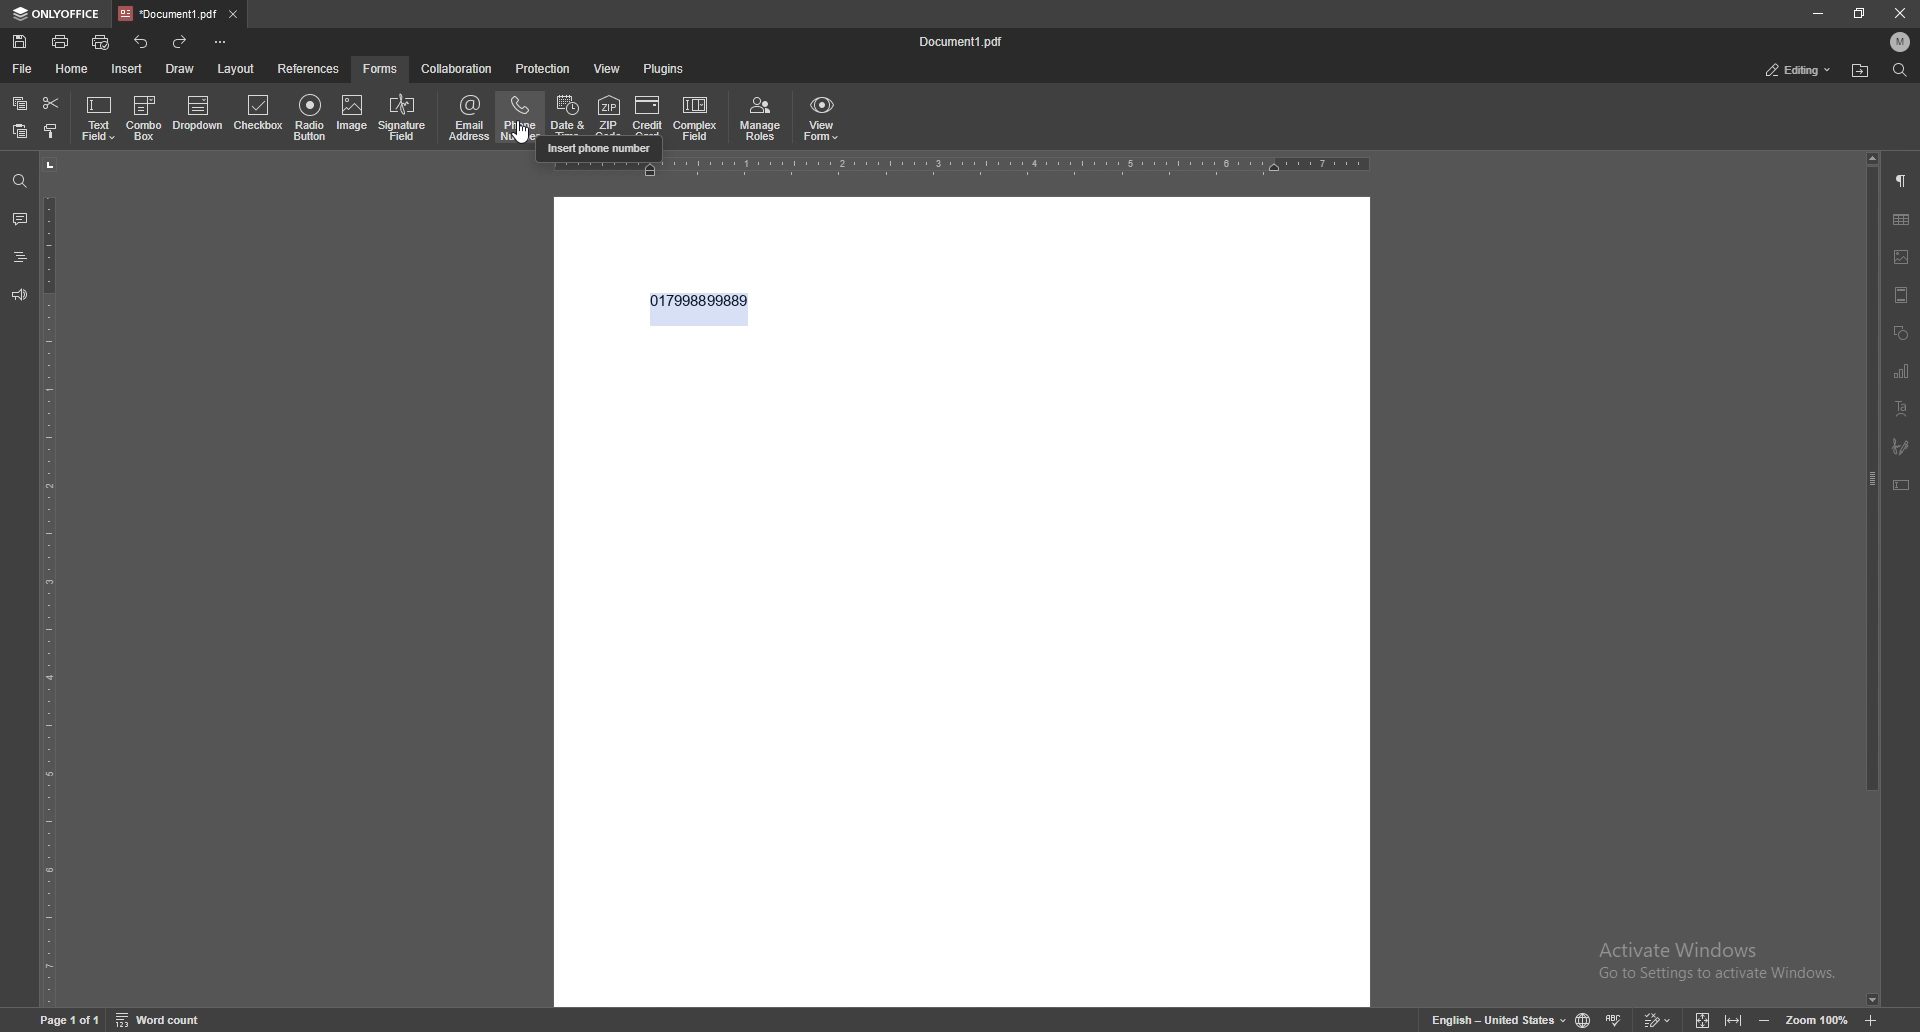 Image resolution: width=1920 pixels, height=1032 pixels. What do you see at coordinates (1900, 181) in the screenshot?
I see `paragraph` at bounding box center [1900, 181].